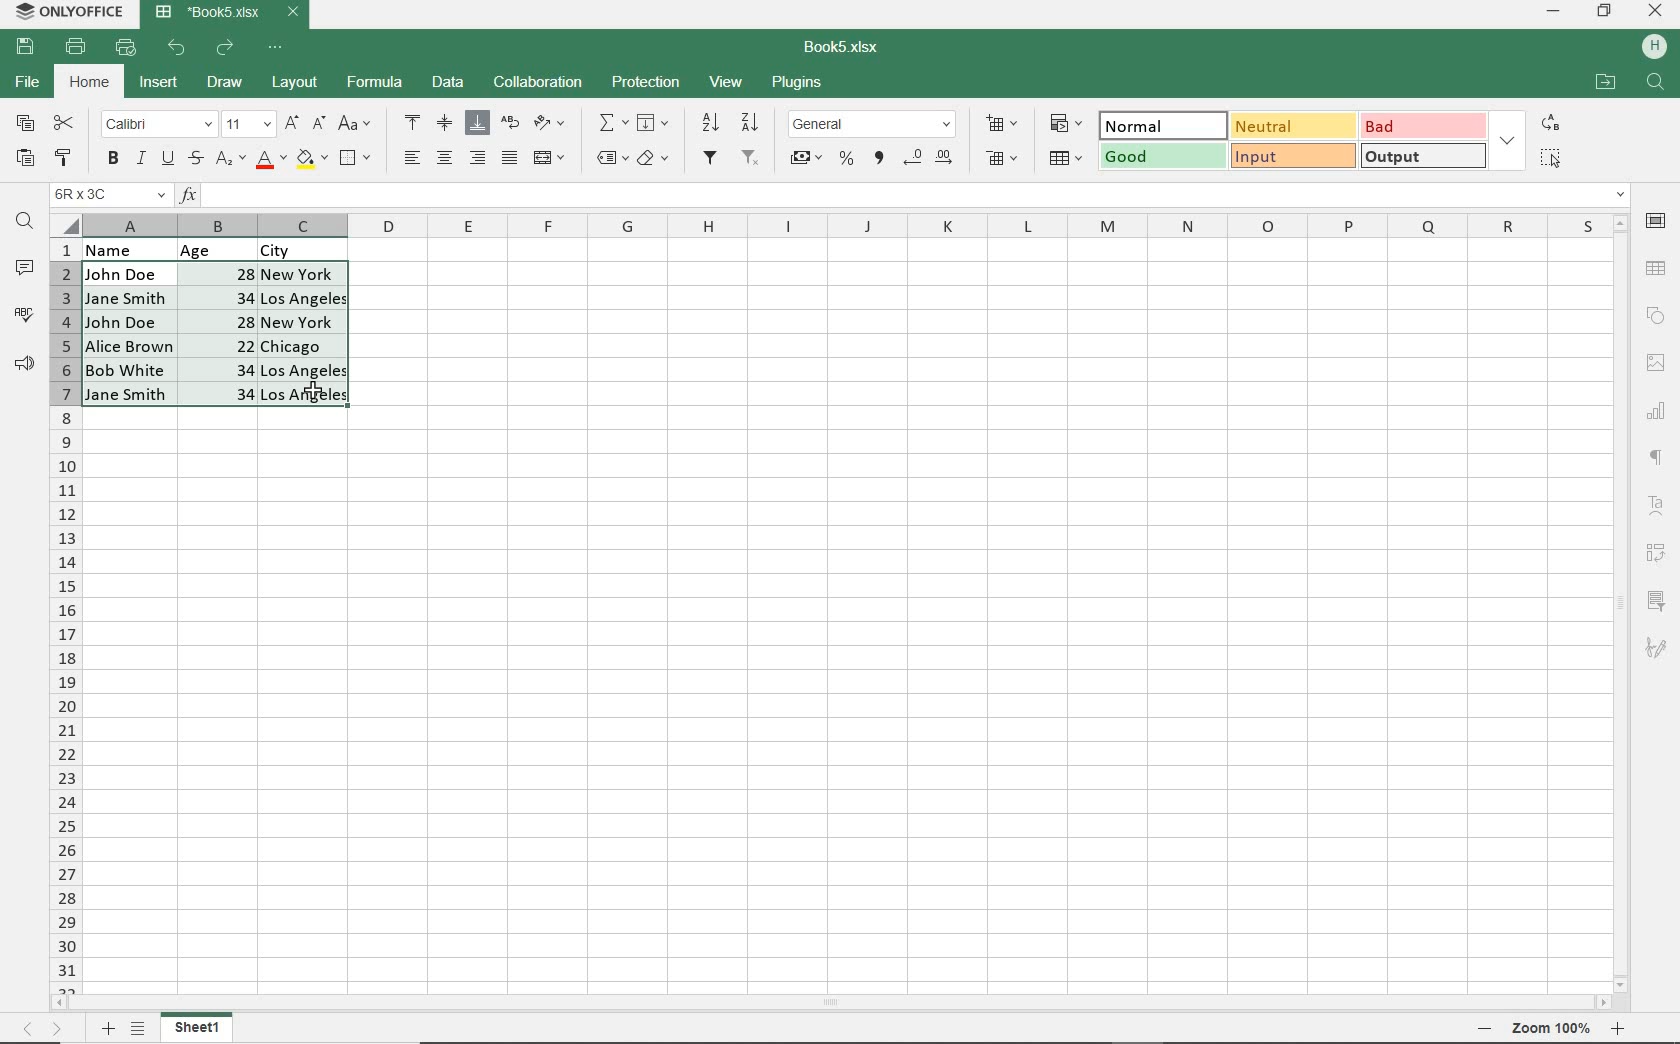 The image size is (1680, 1044). I want to click on JUSTIFIED, so click(509, 157).